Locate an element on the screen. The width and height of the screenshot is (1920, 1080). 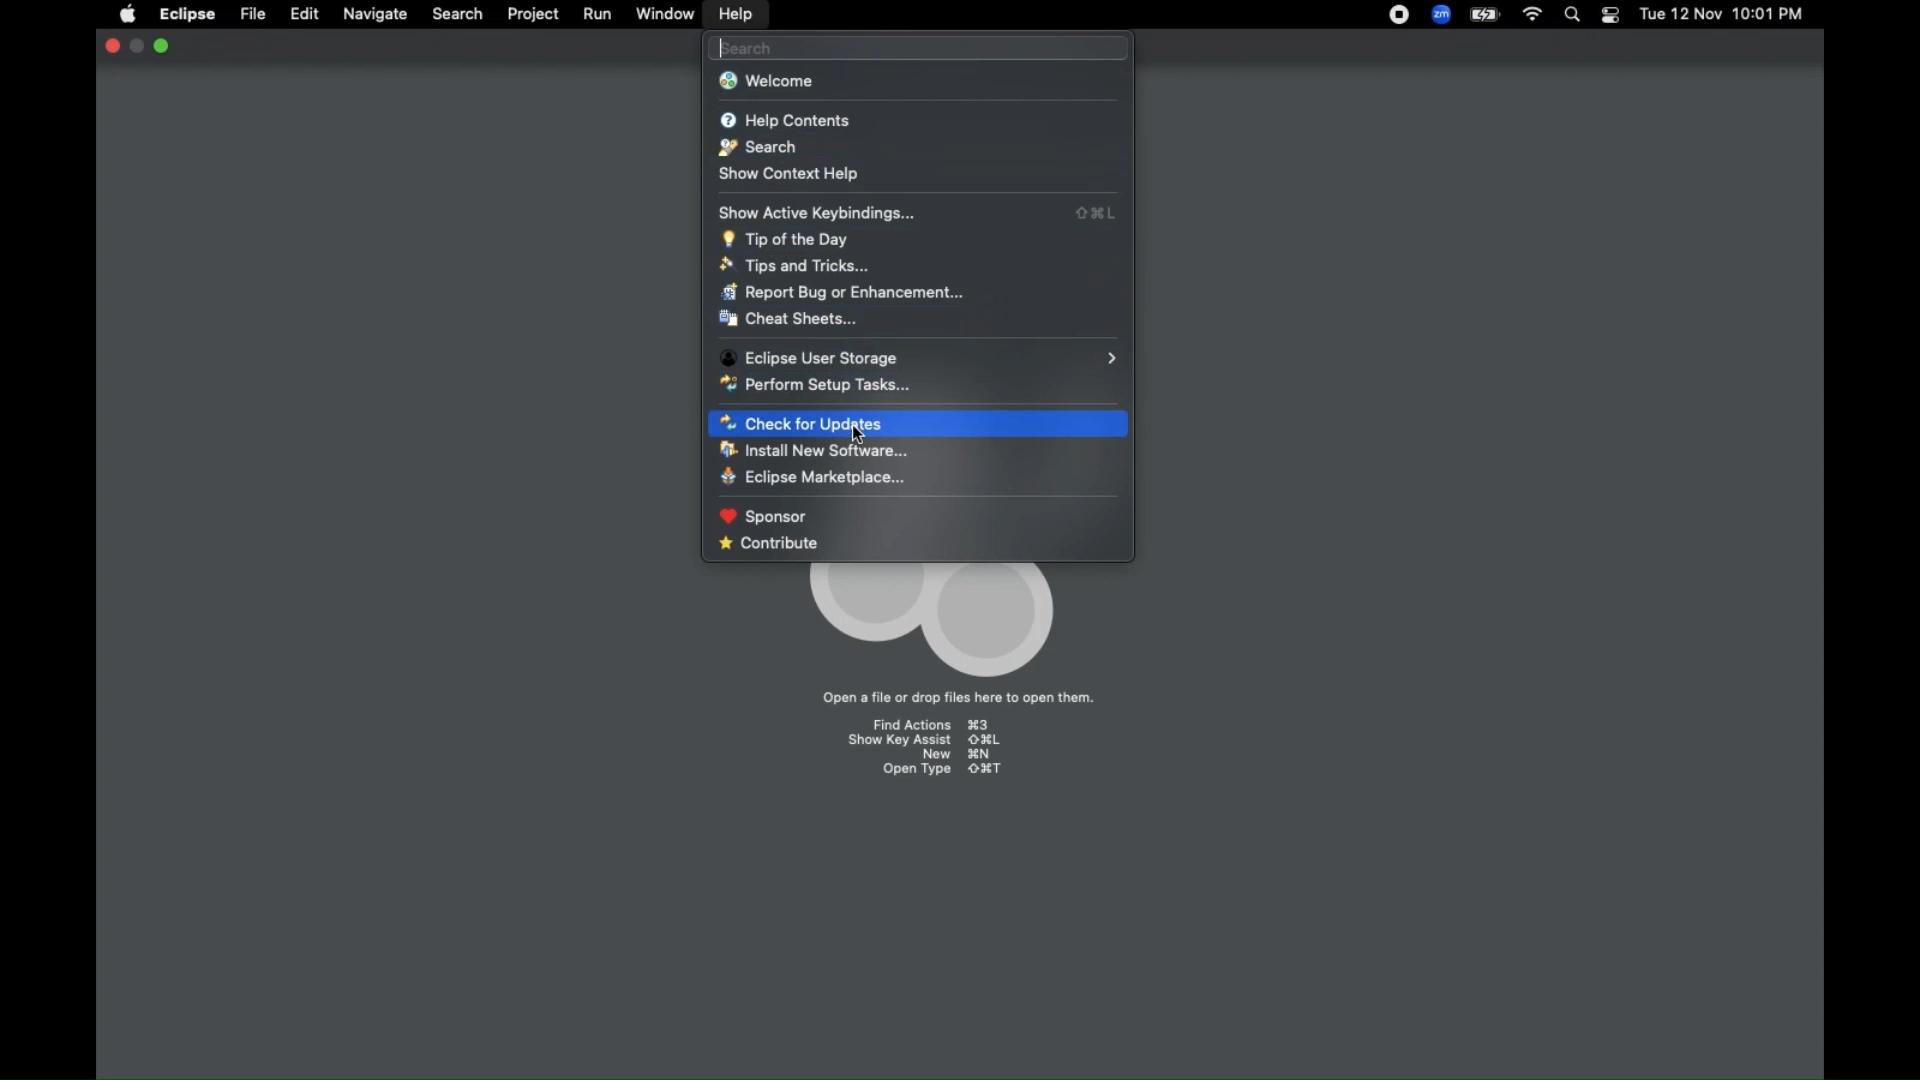
Perform Setup Tasks is located at coordinates (917, 384).